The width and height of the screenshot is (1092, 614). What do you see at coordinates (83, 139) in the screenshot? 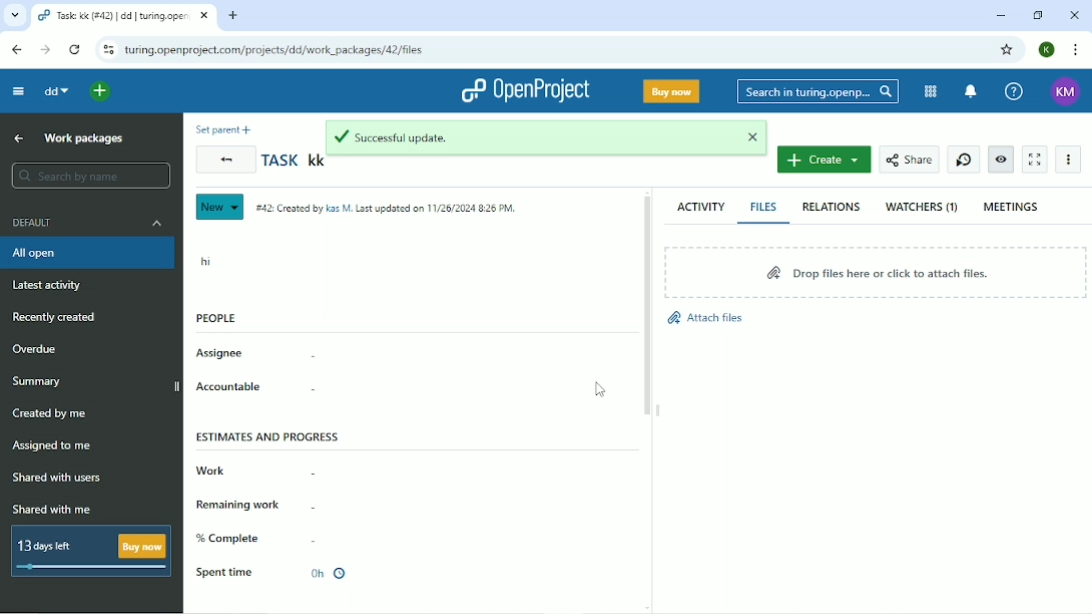
I see `Work packages` at bounding box center [83, 139].